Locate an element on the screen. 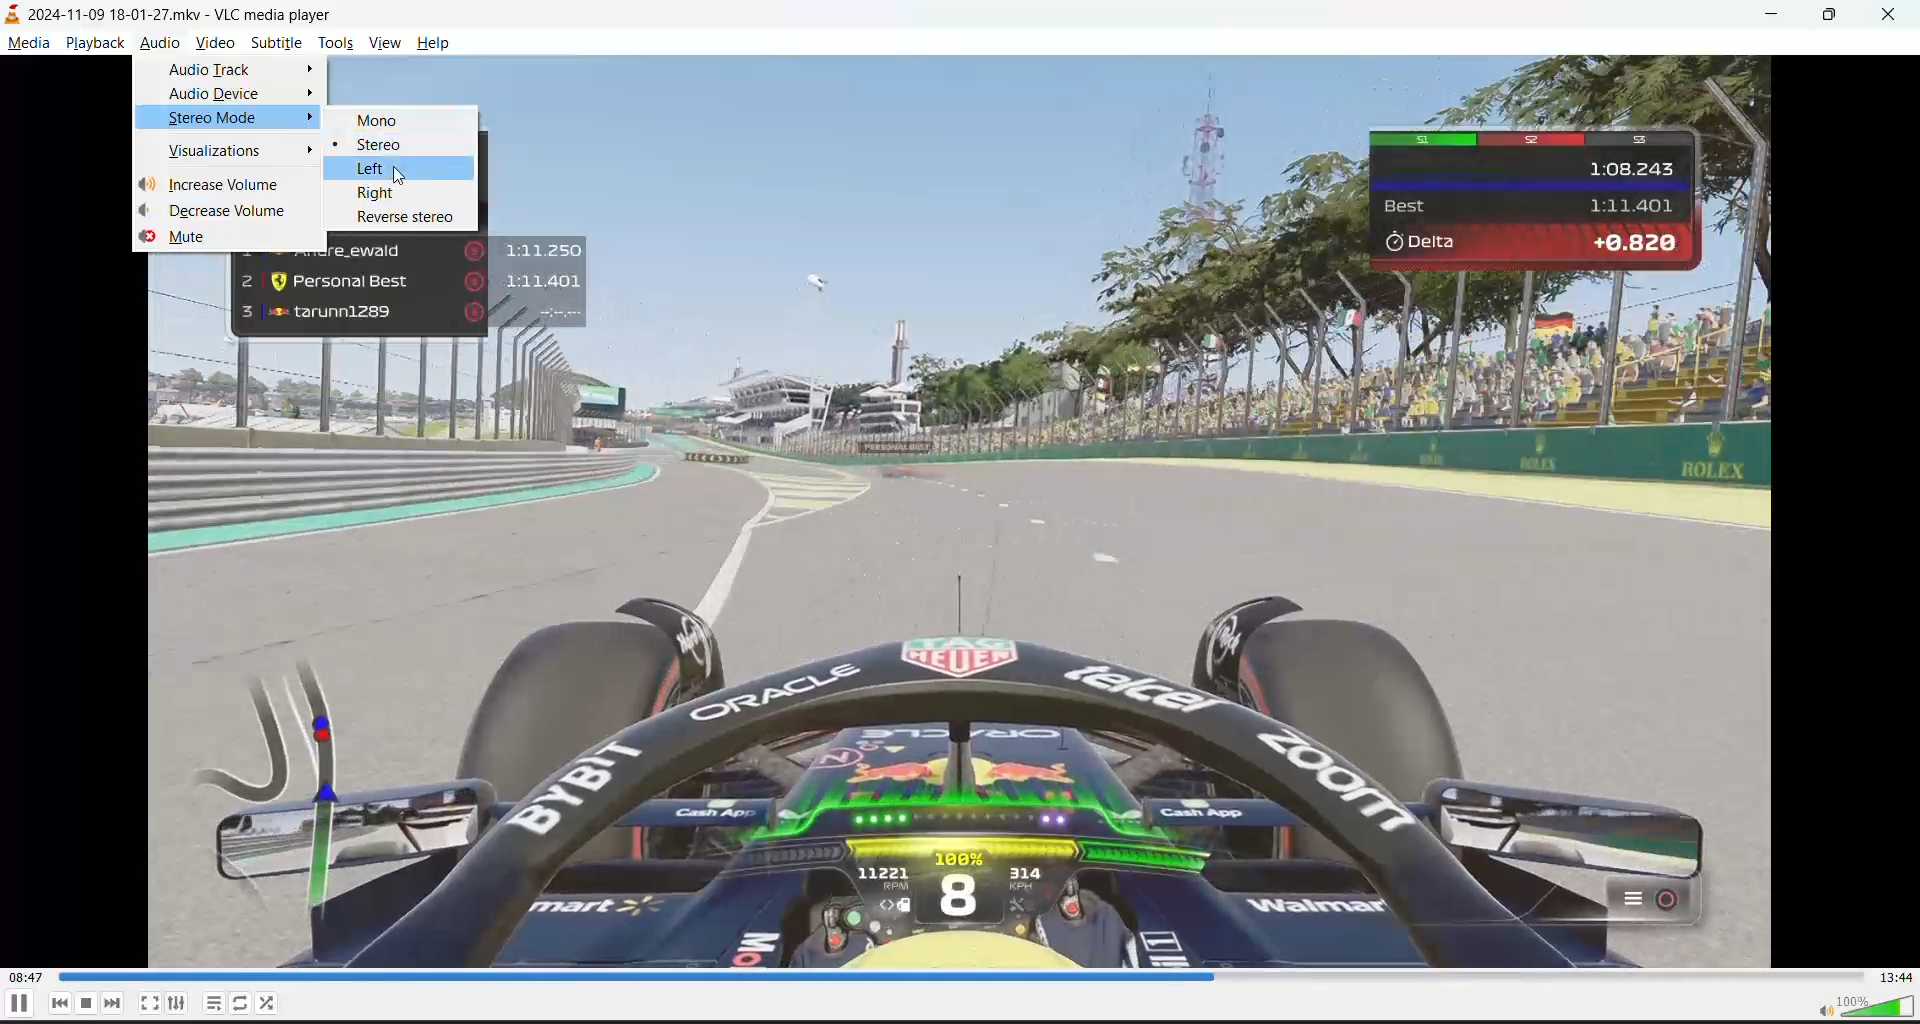 The height and width of the screenshot is (1024, 1920). mono is located at coordinates (382, 121).